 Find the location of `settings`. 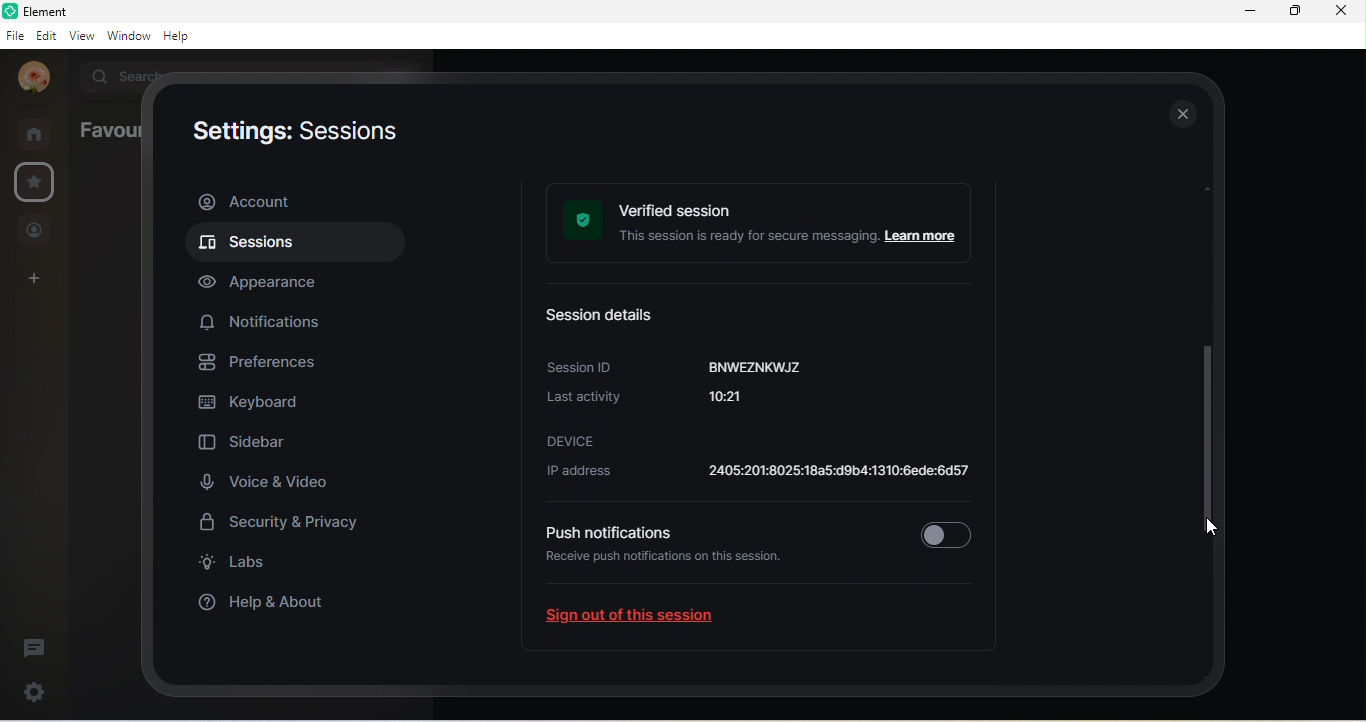

settings is located at coordinates (37, 181).